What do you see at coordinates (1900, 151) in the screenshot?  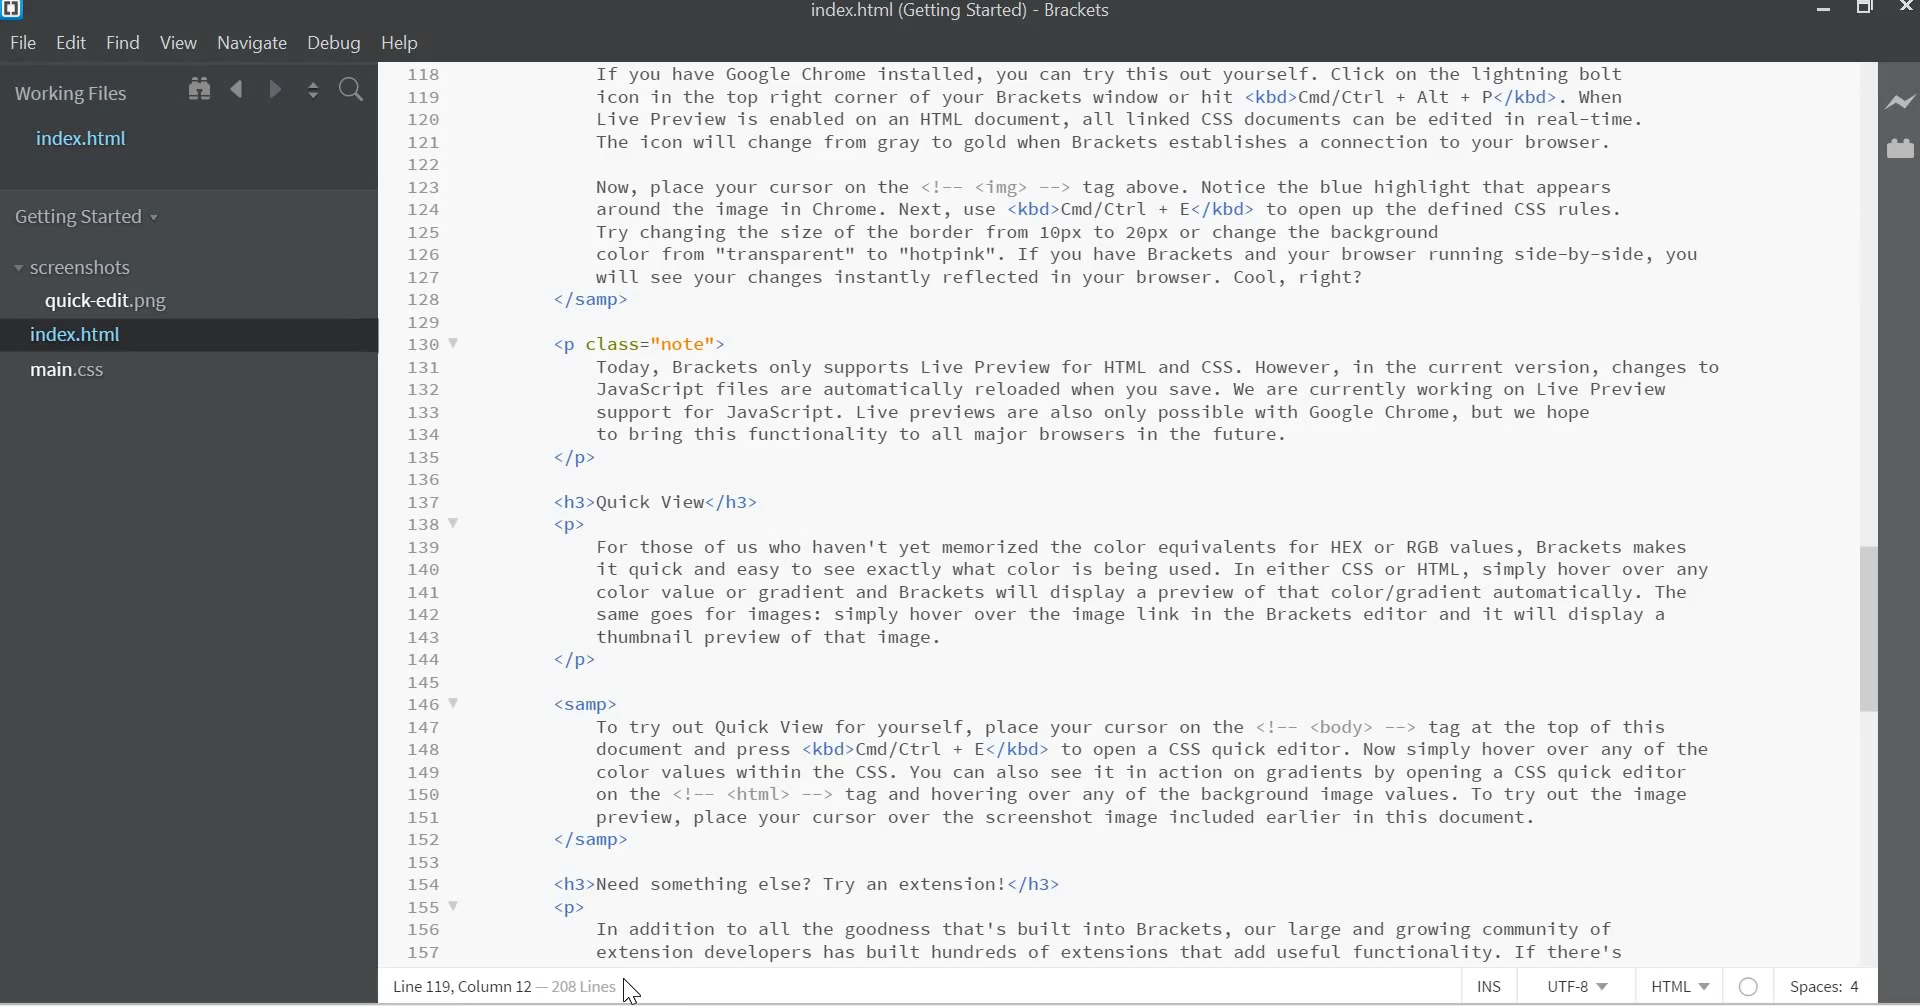 I see `Extension manager` at bounding box center [1900, 151].